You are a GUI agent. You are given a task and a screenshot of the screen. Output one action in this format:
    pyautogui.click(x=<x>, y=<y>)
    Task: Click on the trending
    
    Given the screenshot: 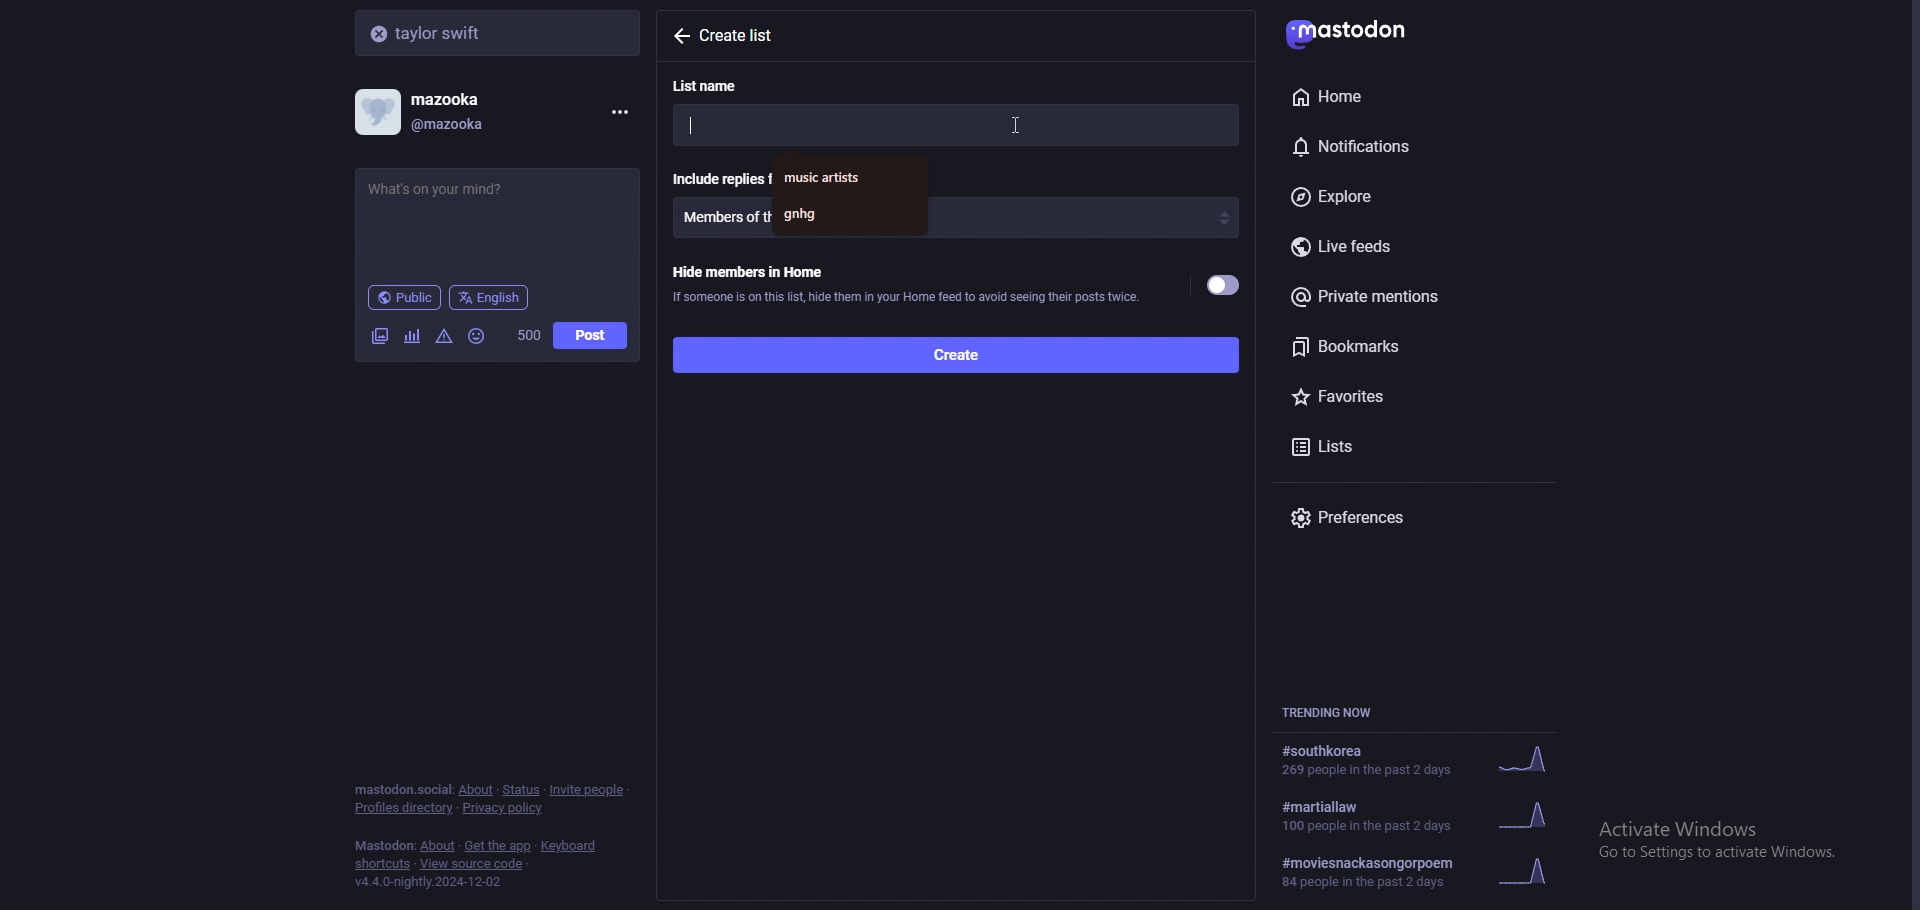 What is the action you would take?
    pyautogui.click(x=1430, y=814)
    